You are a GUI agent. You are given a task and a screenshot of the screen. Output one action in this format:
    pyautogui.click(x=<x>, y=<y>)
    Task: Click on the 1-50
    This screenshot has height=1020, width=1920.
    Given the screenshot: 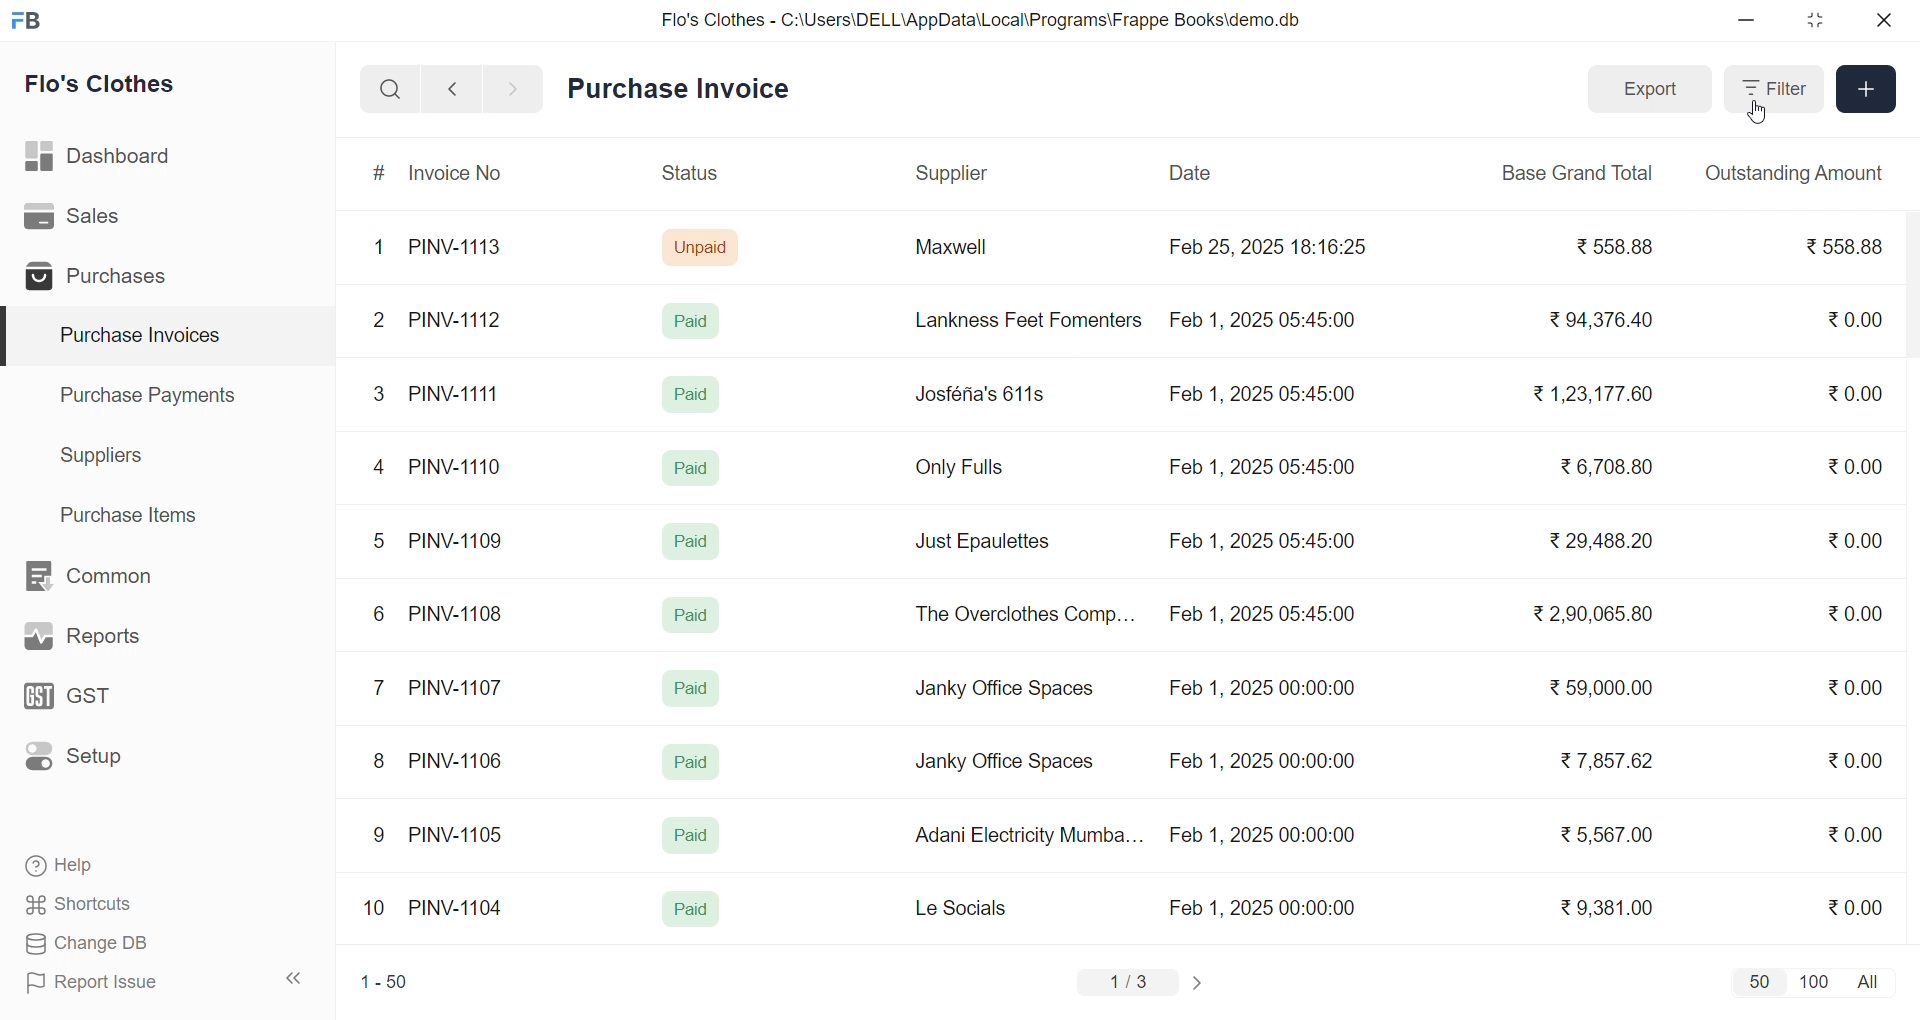 What is the action you would take?
    pyautogui.click(x=384, y=984)
    